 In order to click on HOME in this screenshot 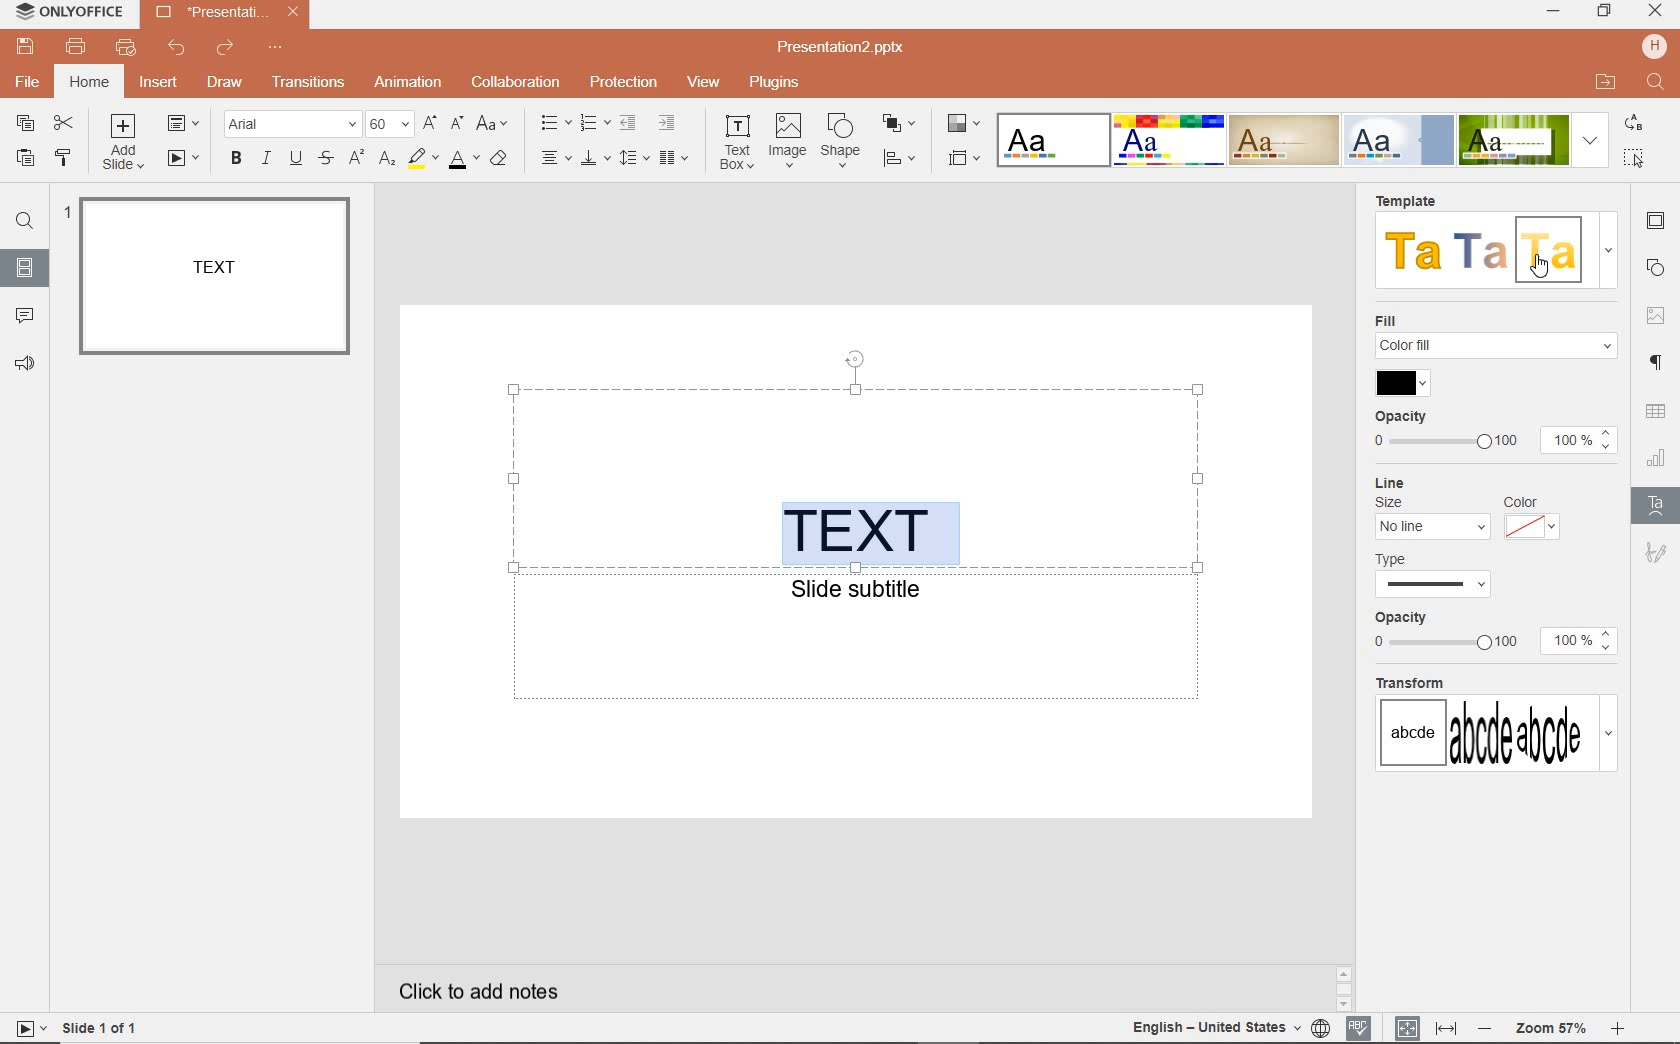, I will do `click(88, 84)`.